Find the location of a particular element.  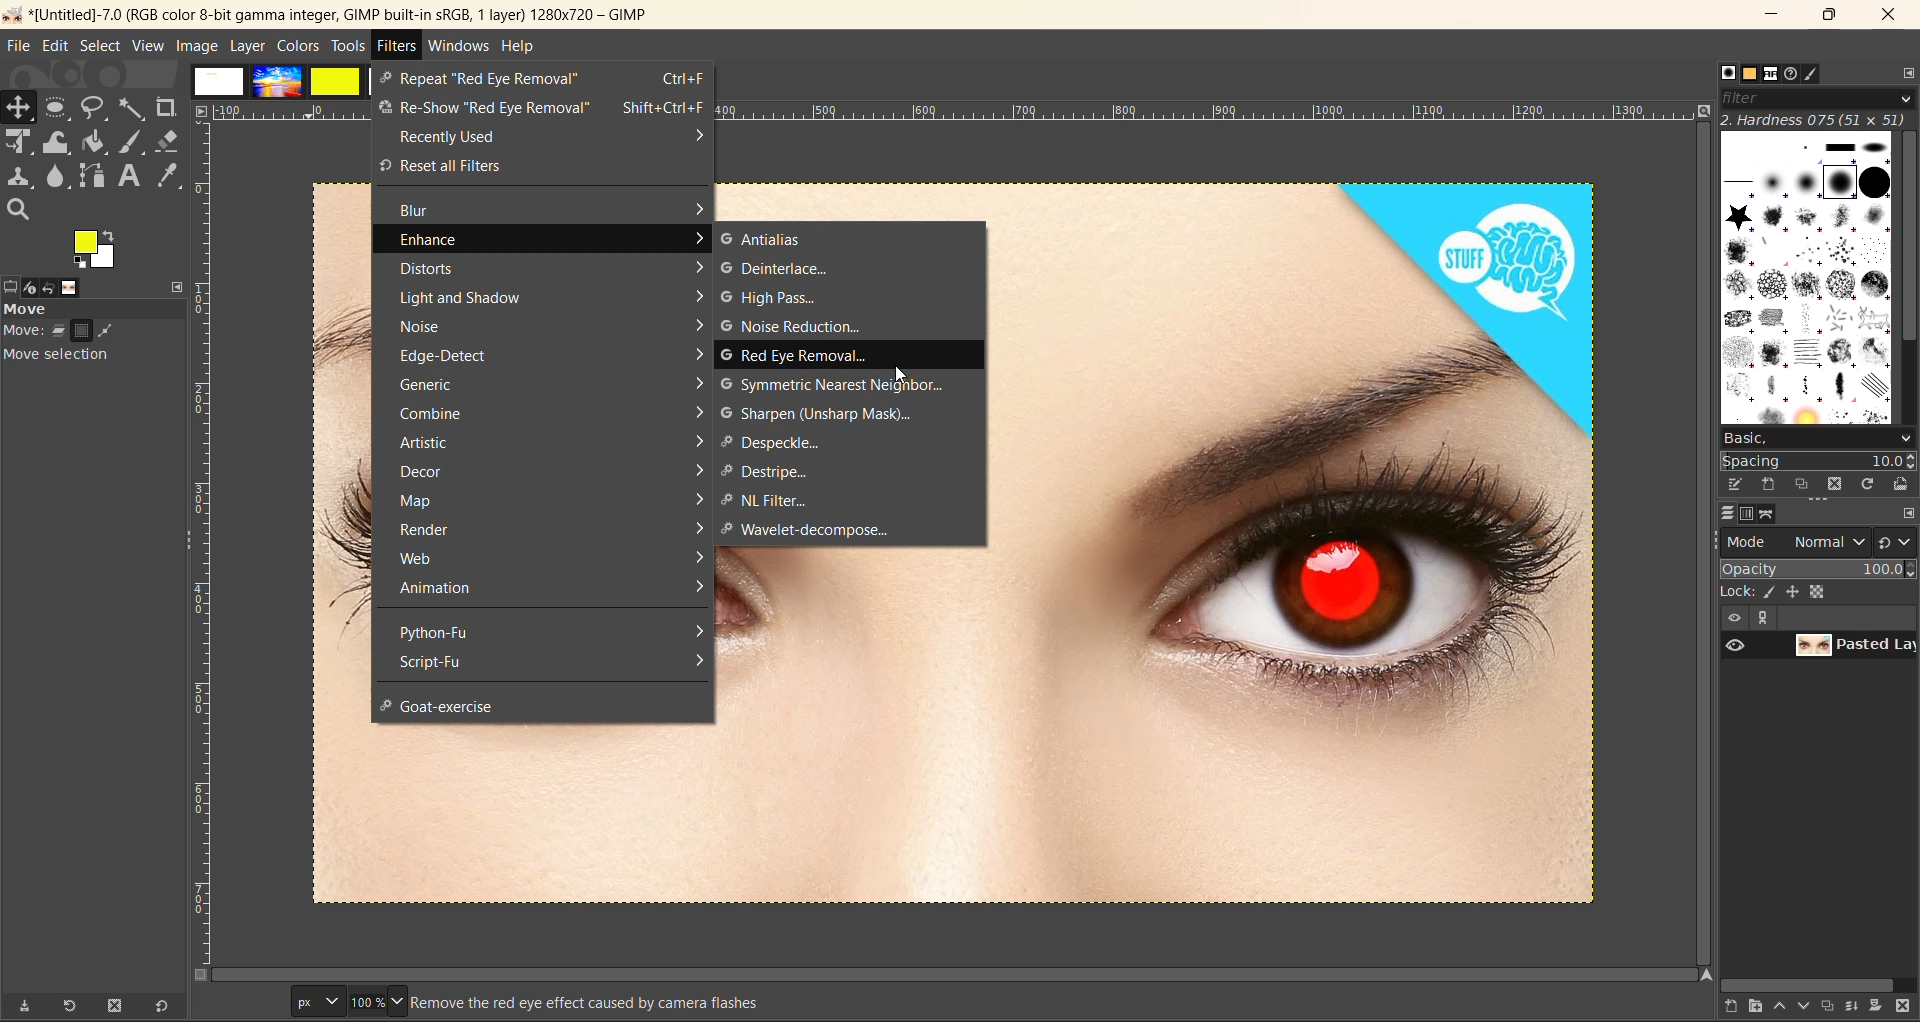

expand is located at coordinates (1767, 618).